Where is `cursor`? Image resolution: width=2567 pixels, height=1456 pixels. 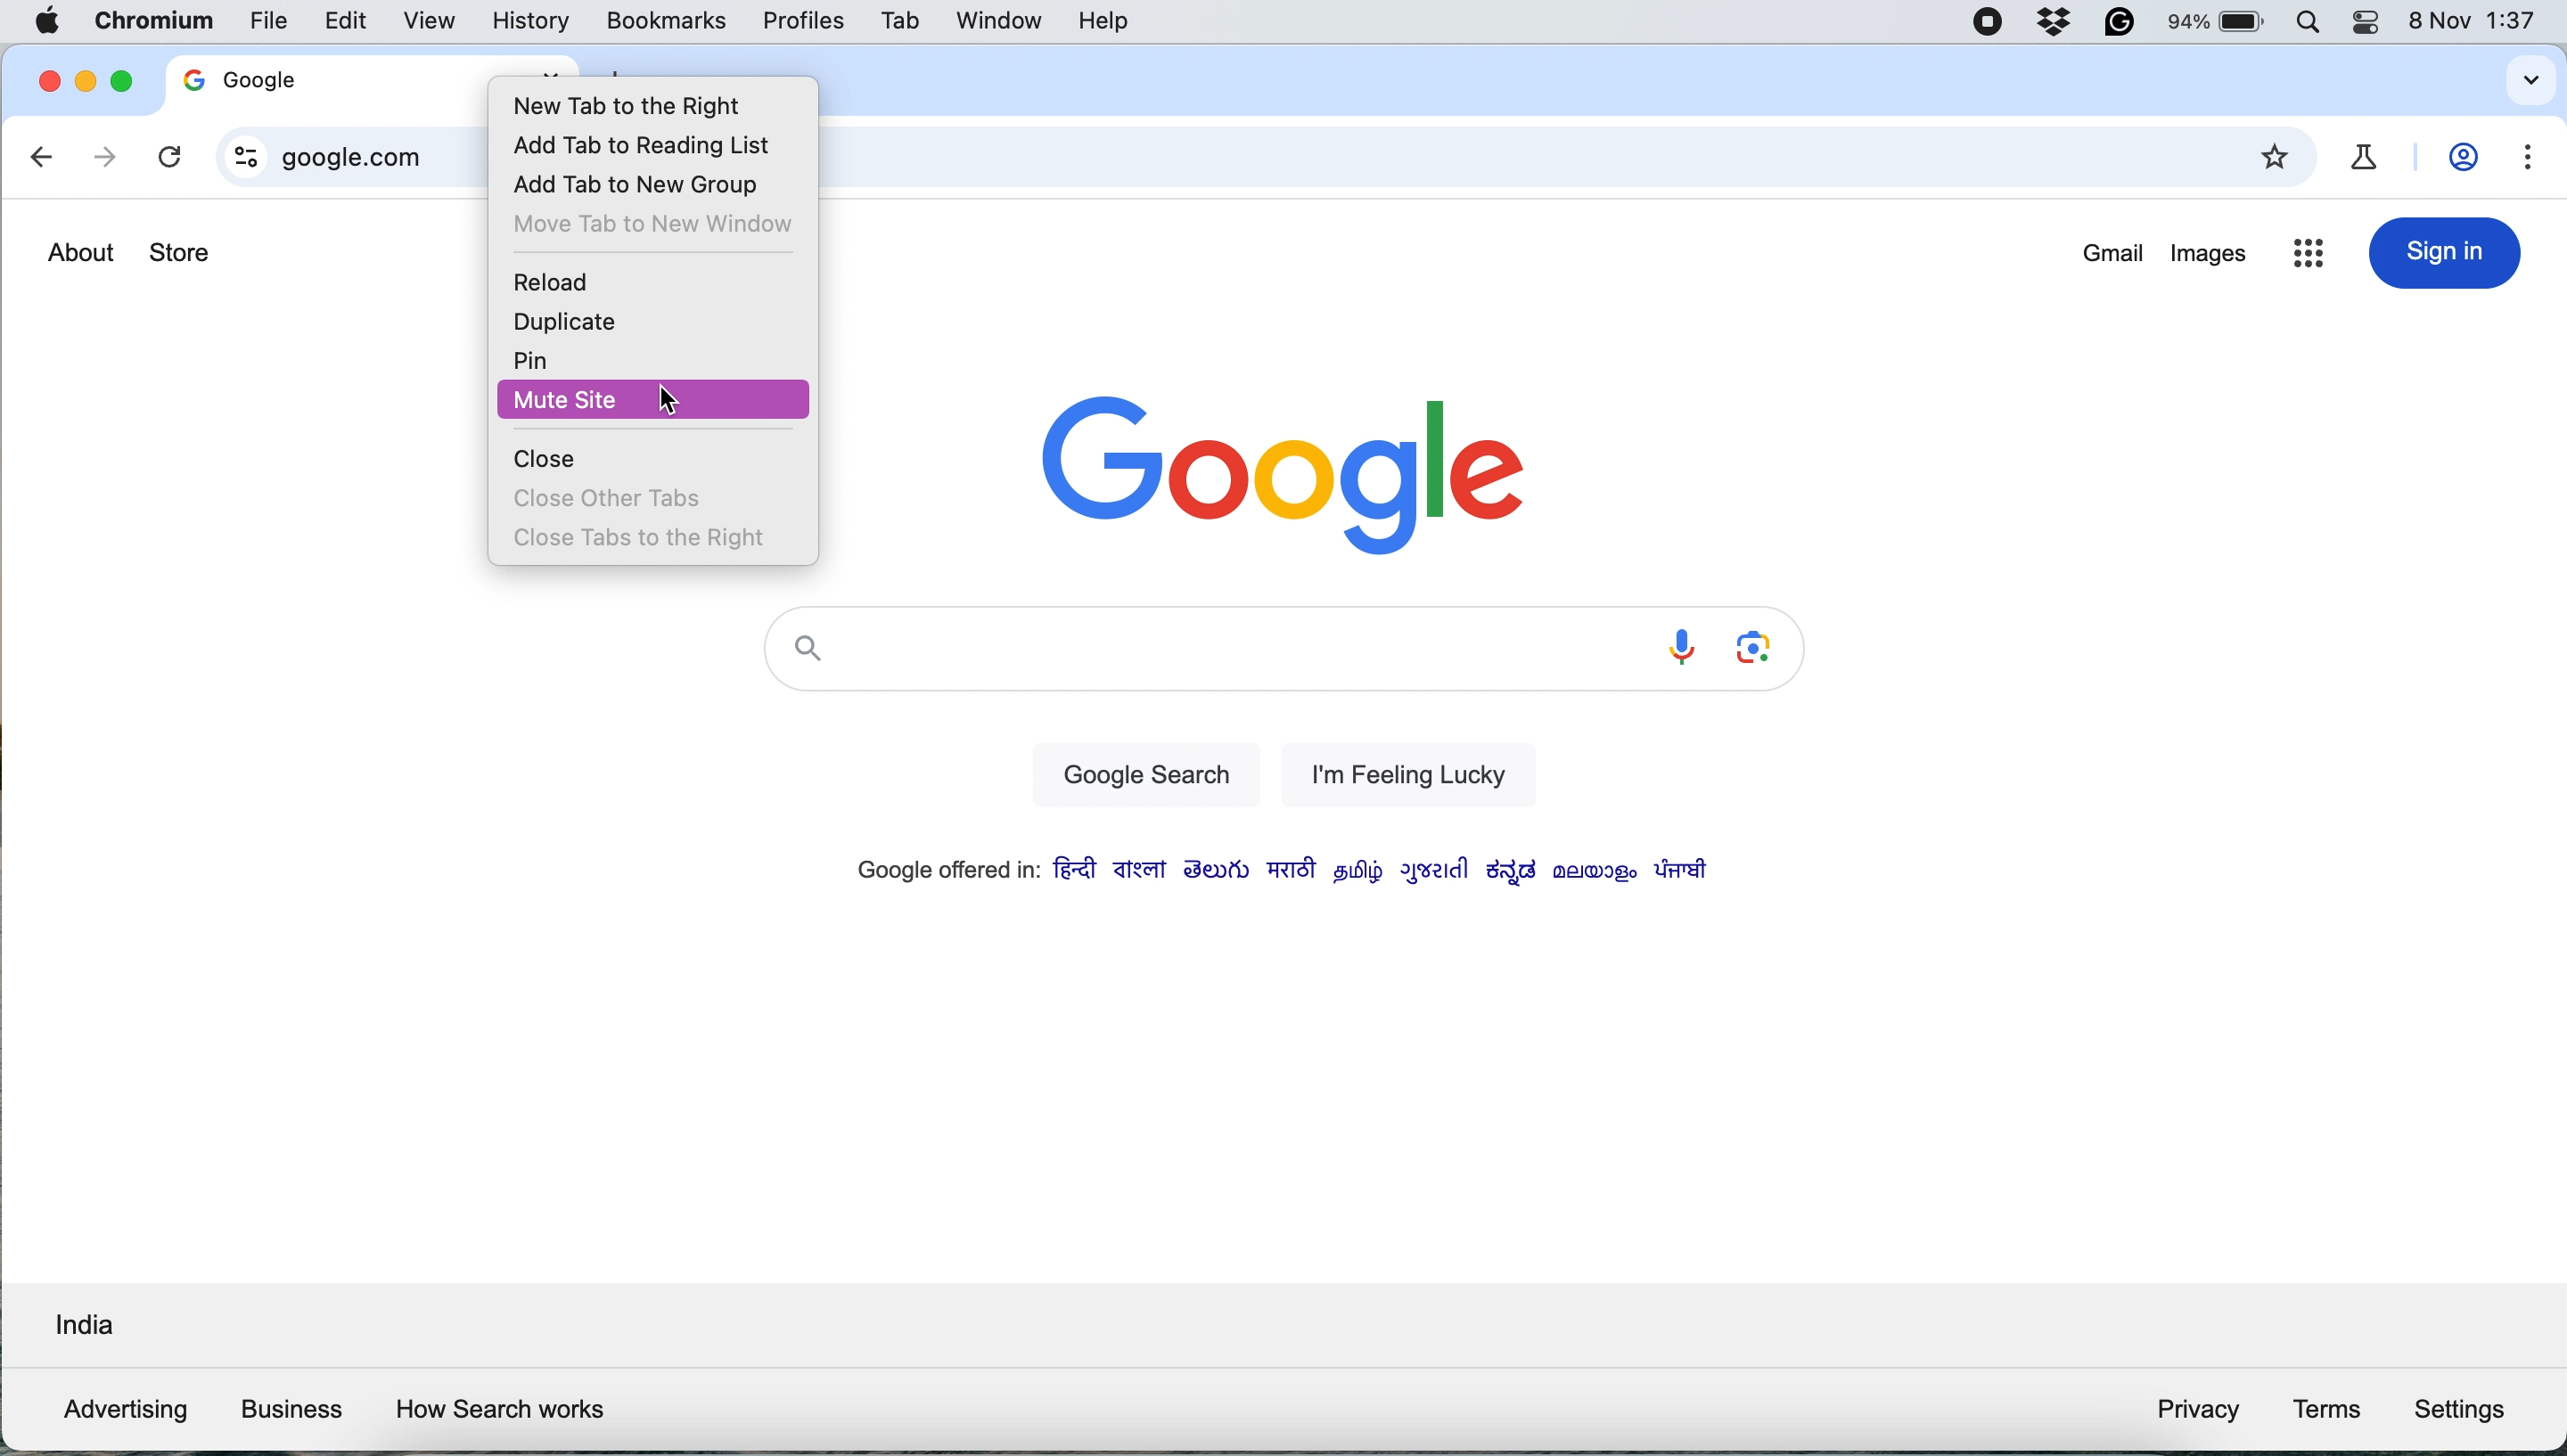 cursor is located at coordinates (677, 404).